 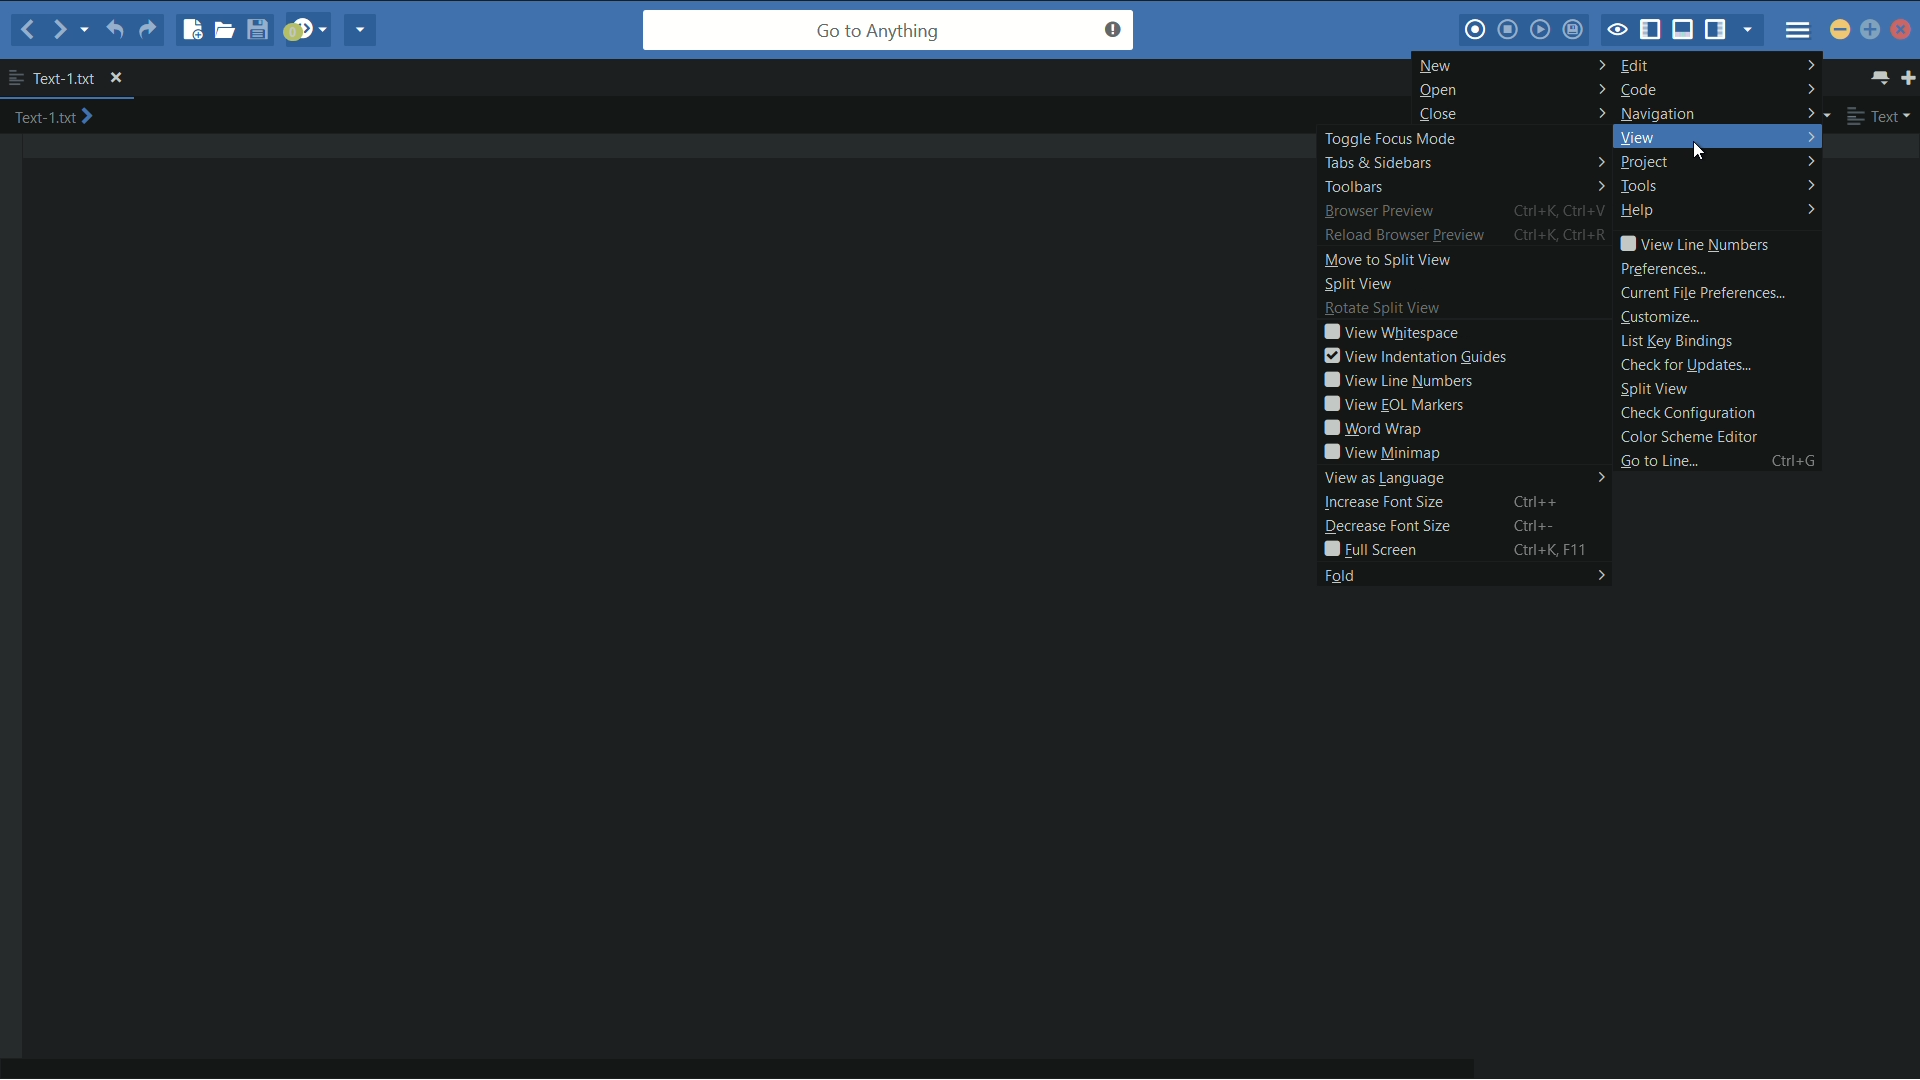 What do you see at coordinates (1579, 29) in the screenshot?
I see `save macro to toolbox` at bounding box center [1579, 29].